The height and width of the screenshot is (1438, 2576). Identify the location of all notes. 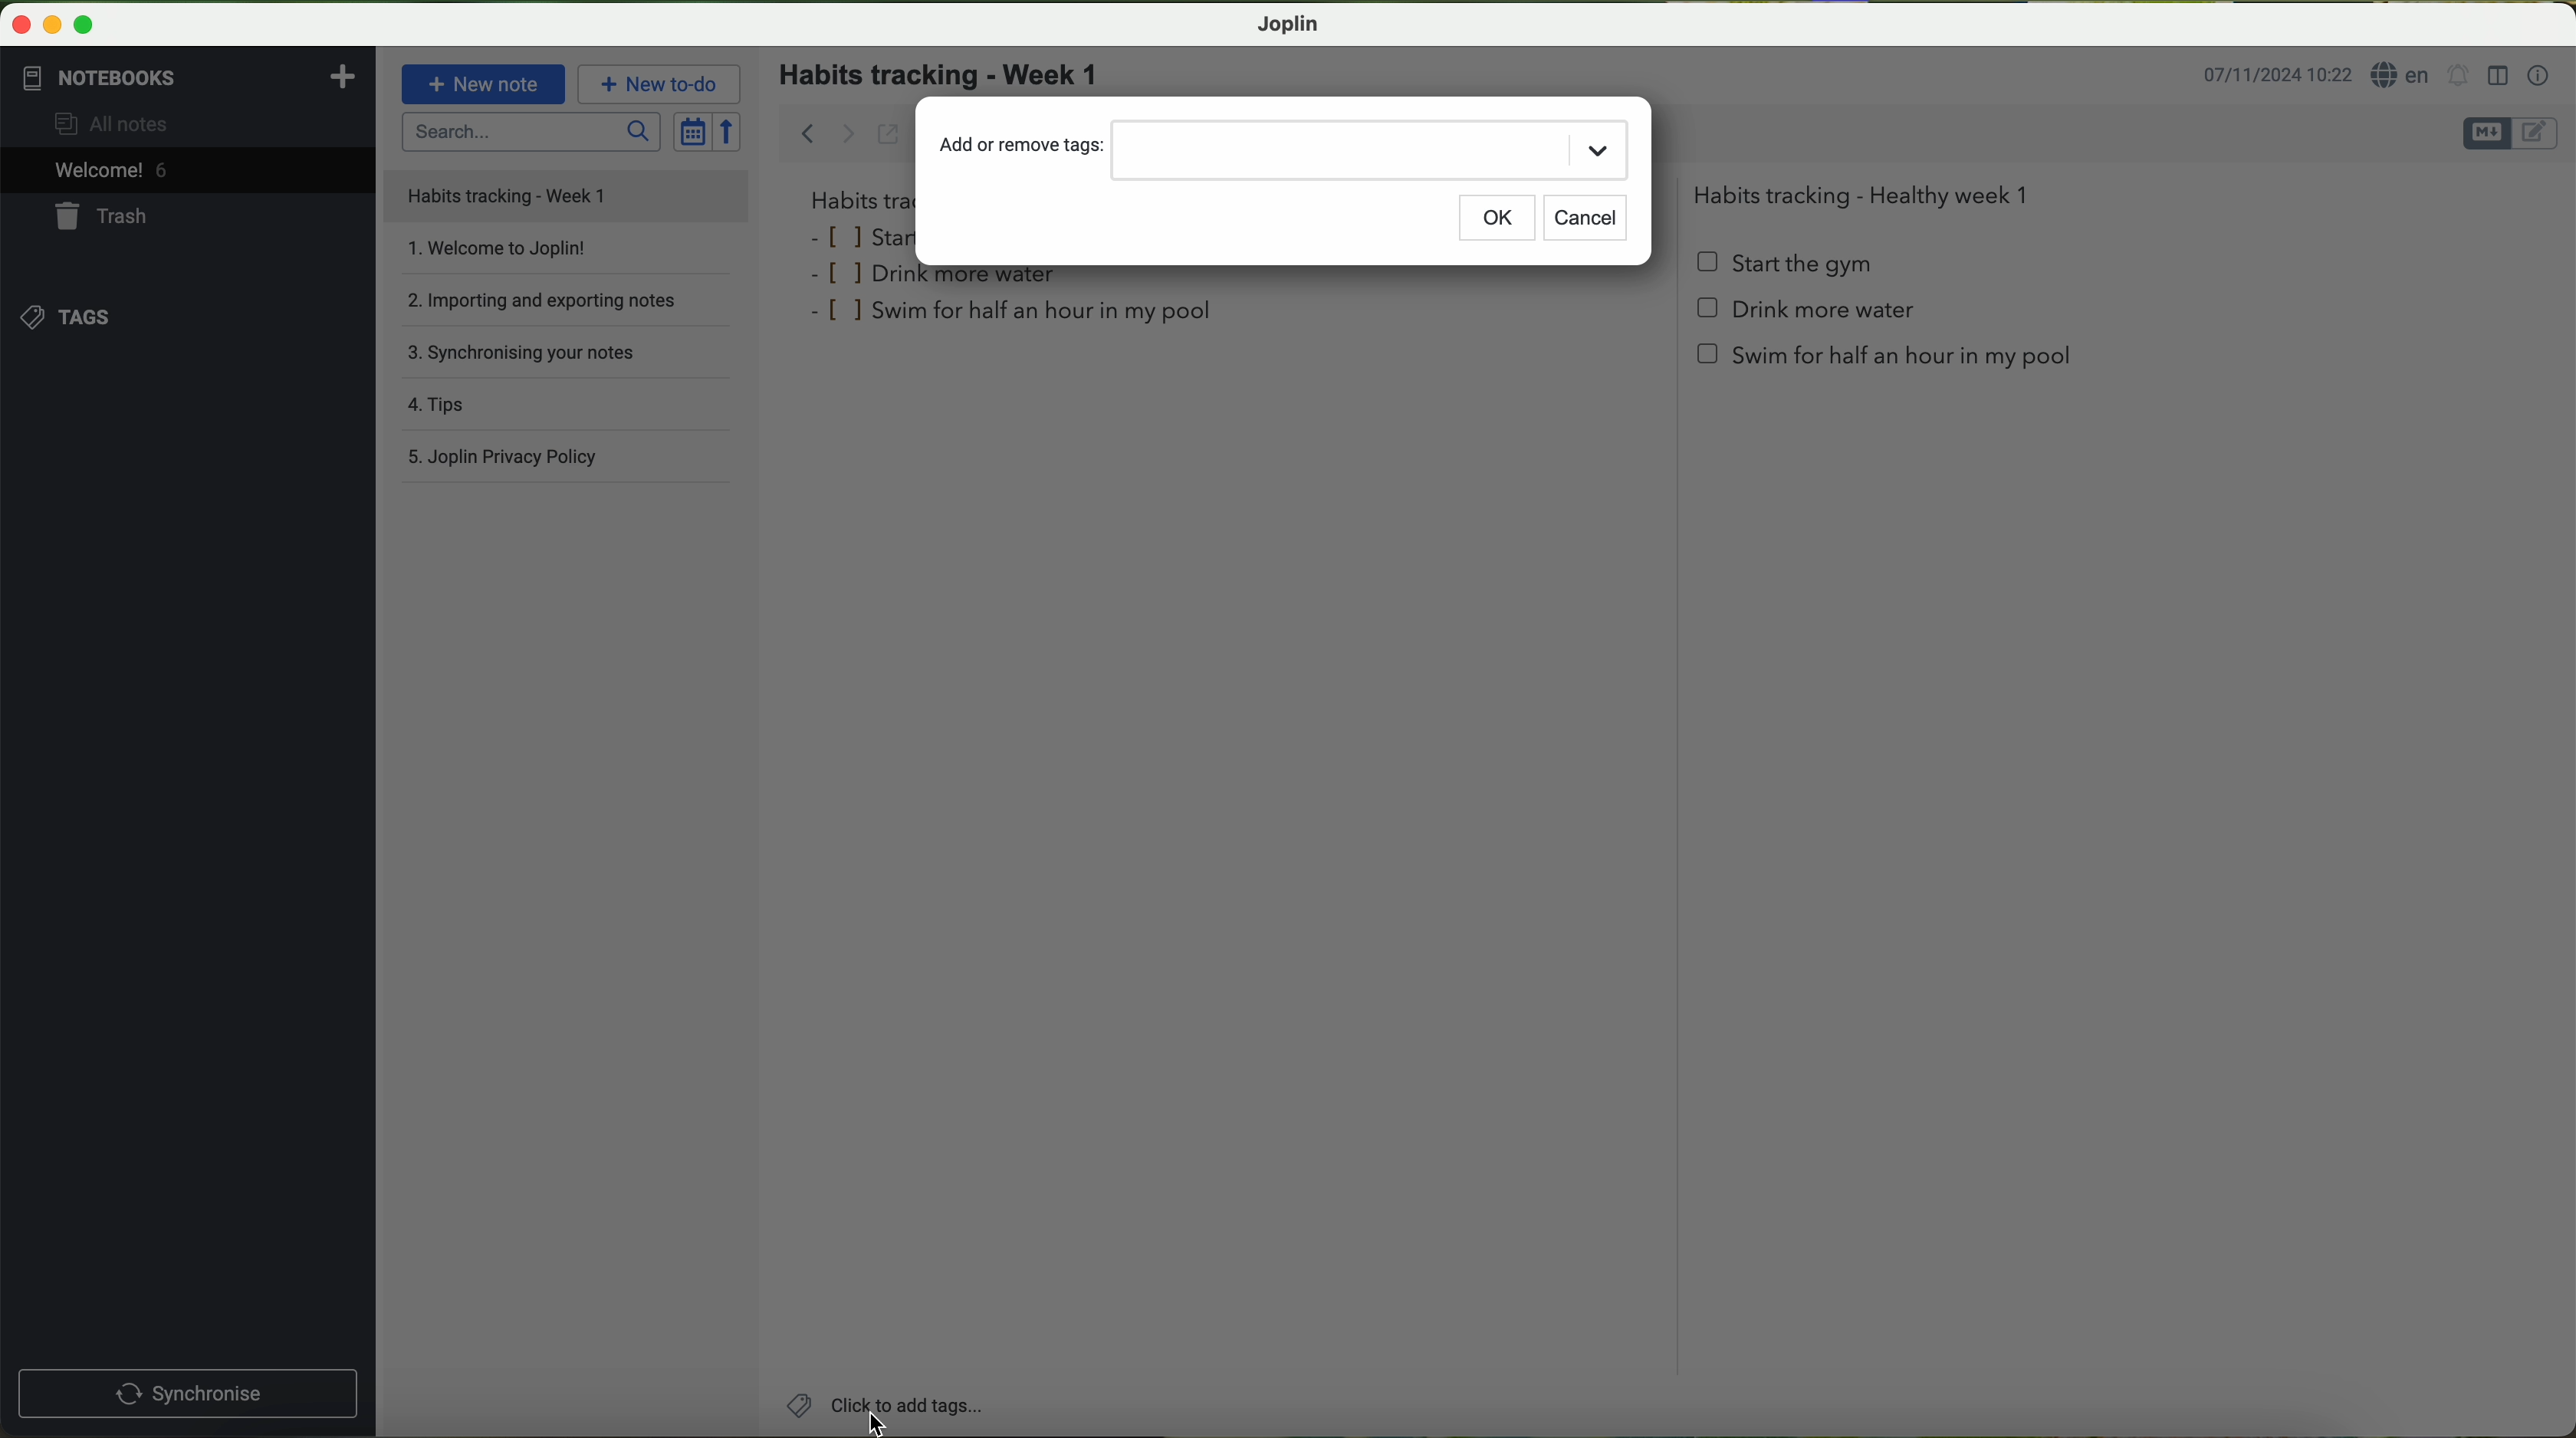
(117, 122).